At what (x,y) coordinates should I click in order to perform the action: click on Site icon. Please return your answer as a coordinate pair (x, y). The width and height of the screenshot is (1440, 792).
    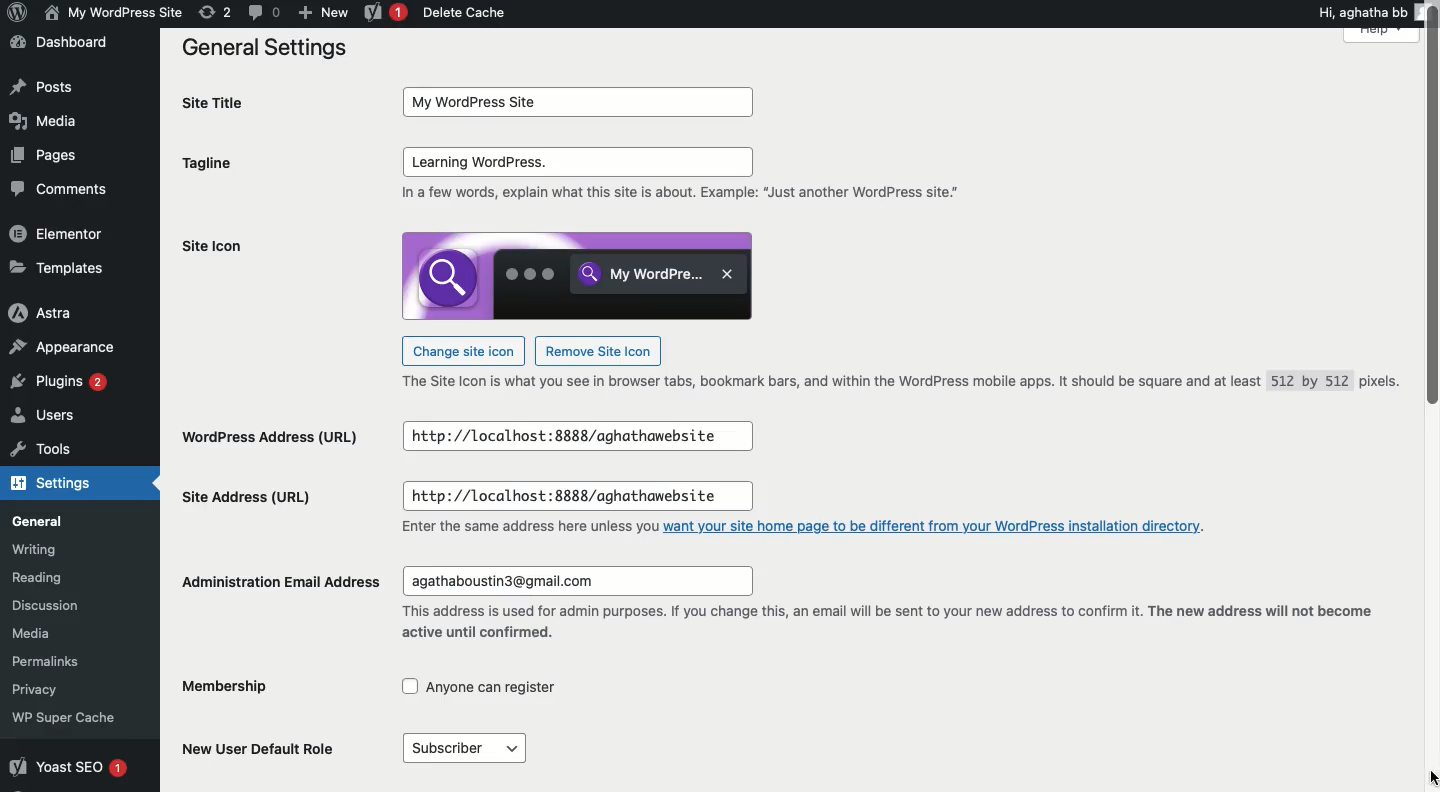
    Looking at the image, I should click on (268, 252).